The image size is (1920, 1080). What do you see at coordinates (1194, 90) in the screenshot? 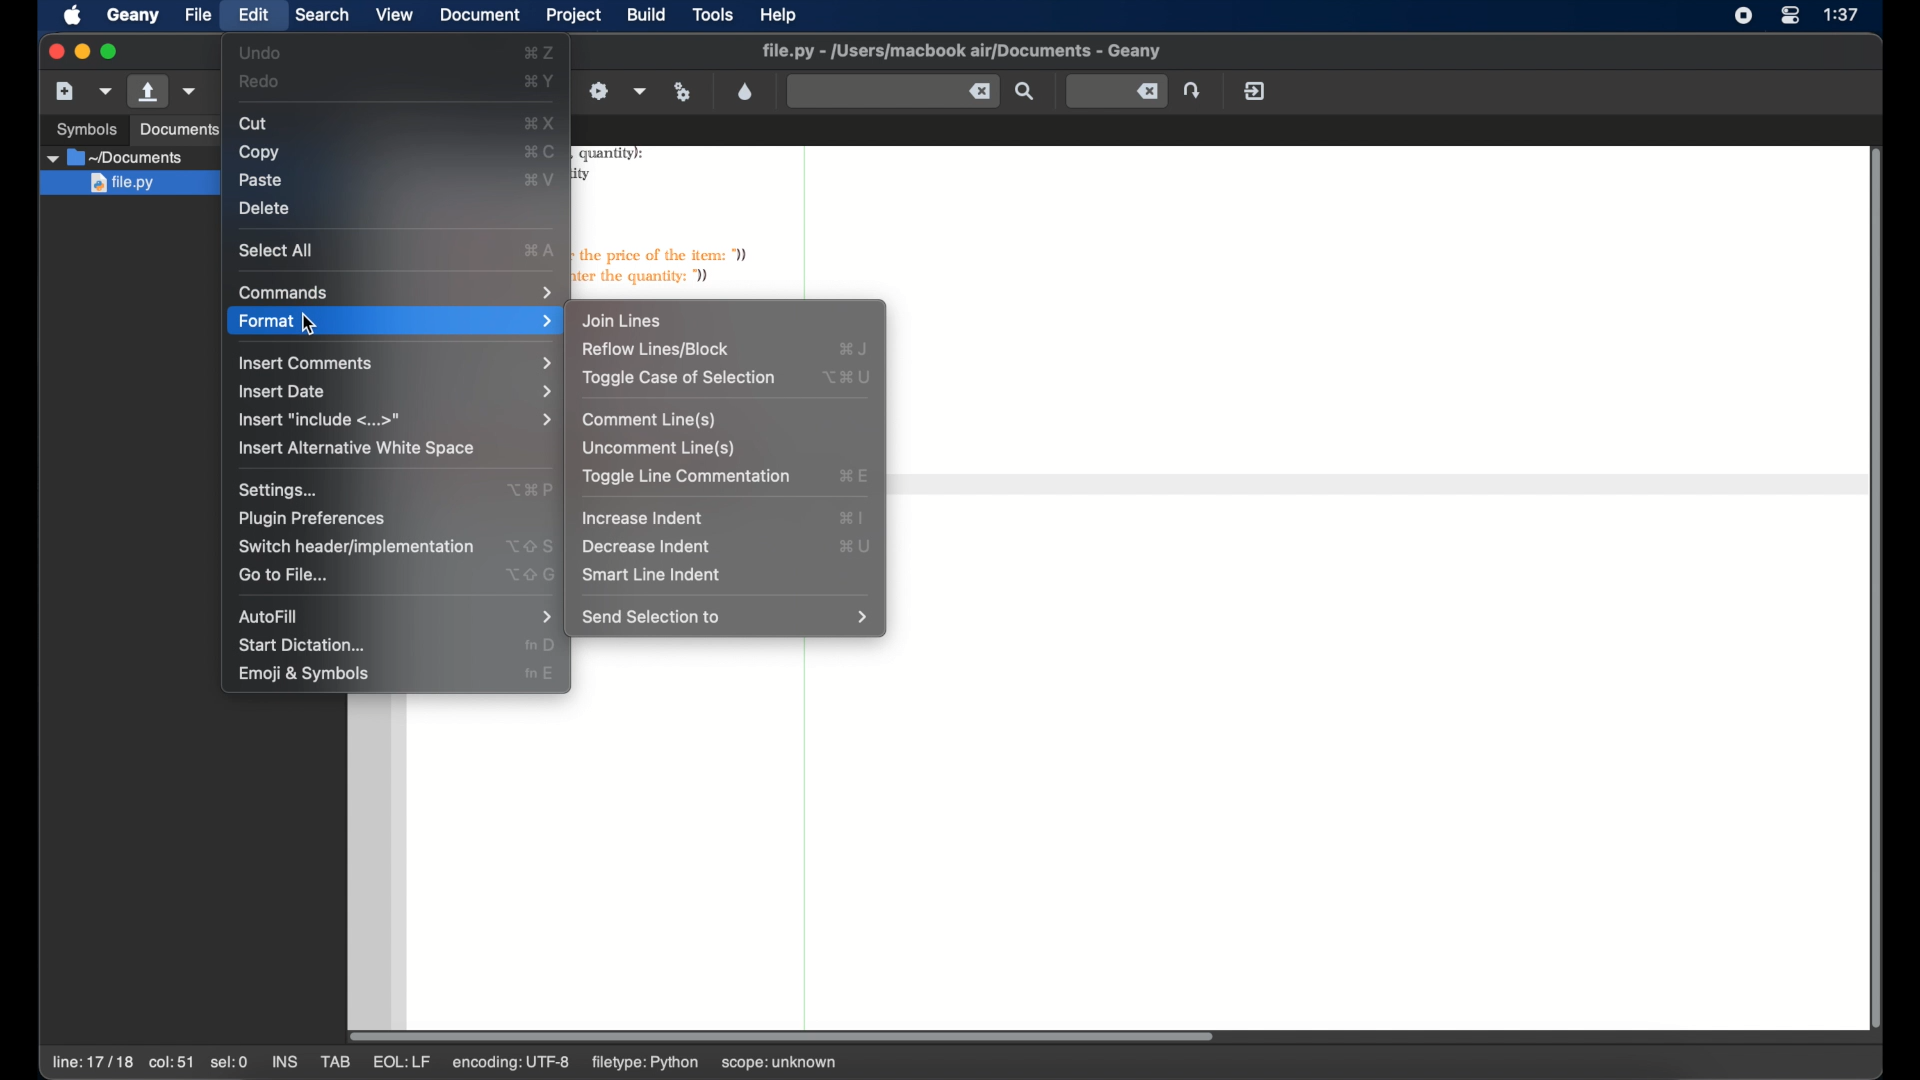
I see `jump to the entered line number` at bounding box center [1194, 90].